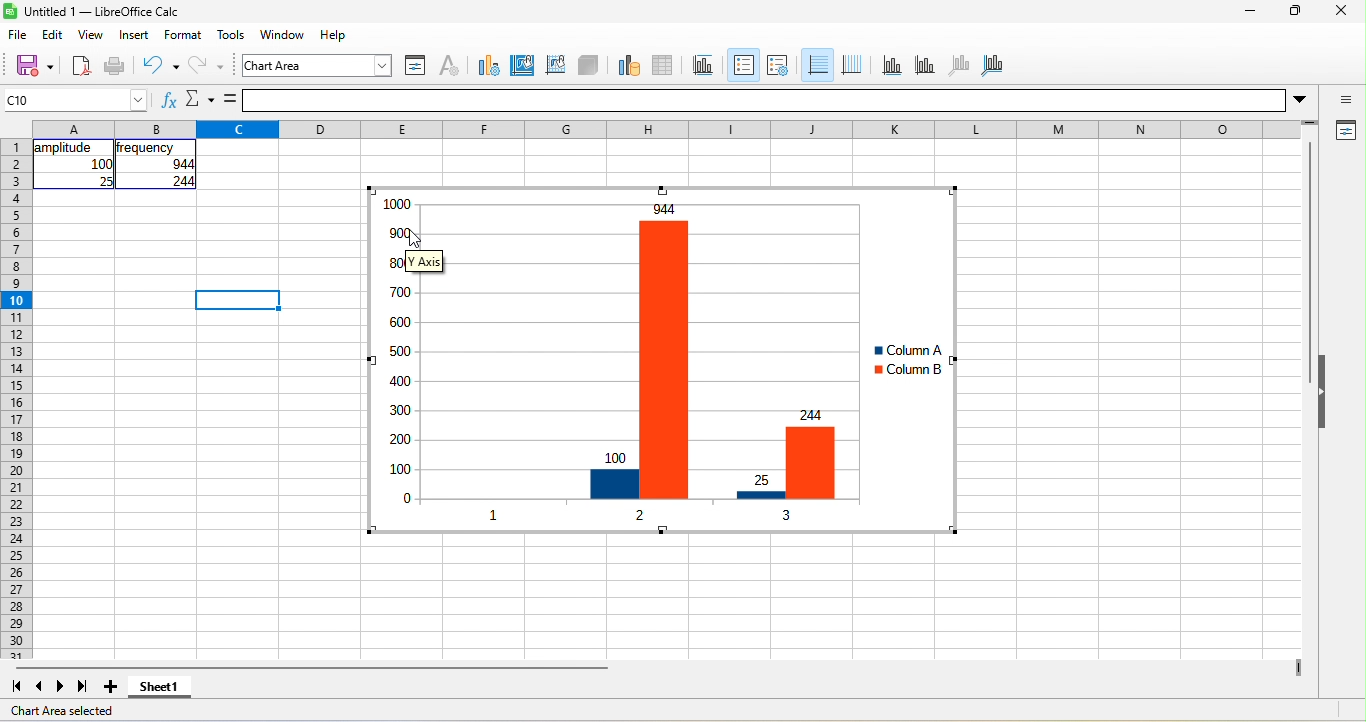  Describe the element at coordinates (83, 687) in the screenshot. I see `last sheet` at that location.